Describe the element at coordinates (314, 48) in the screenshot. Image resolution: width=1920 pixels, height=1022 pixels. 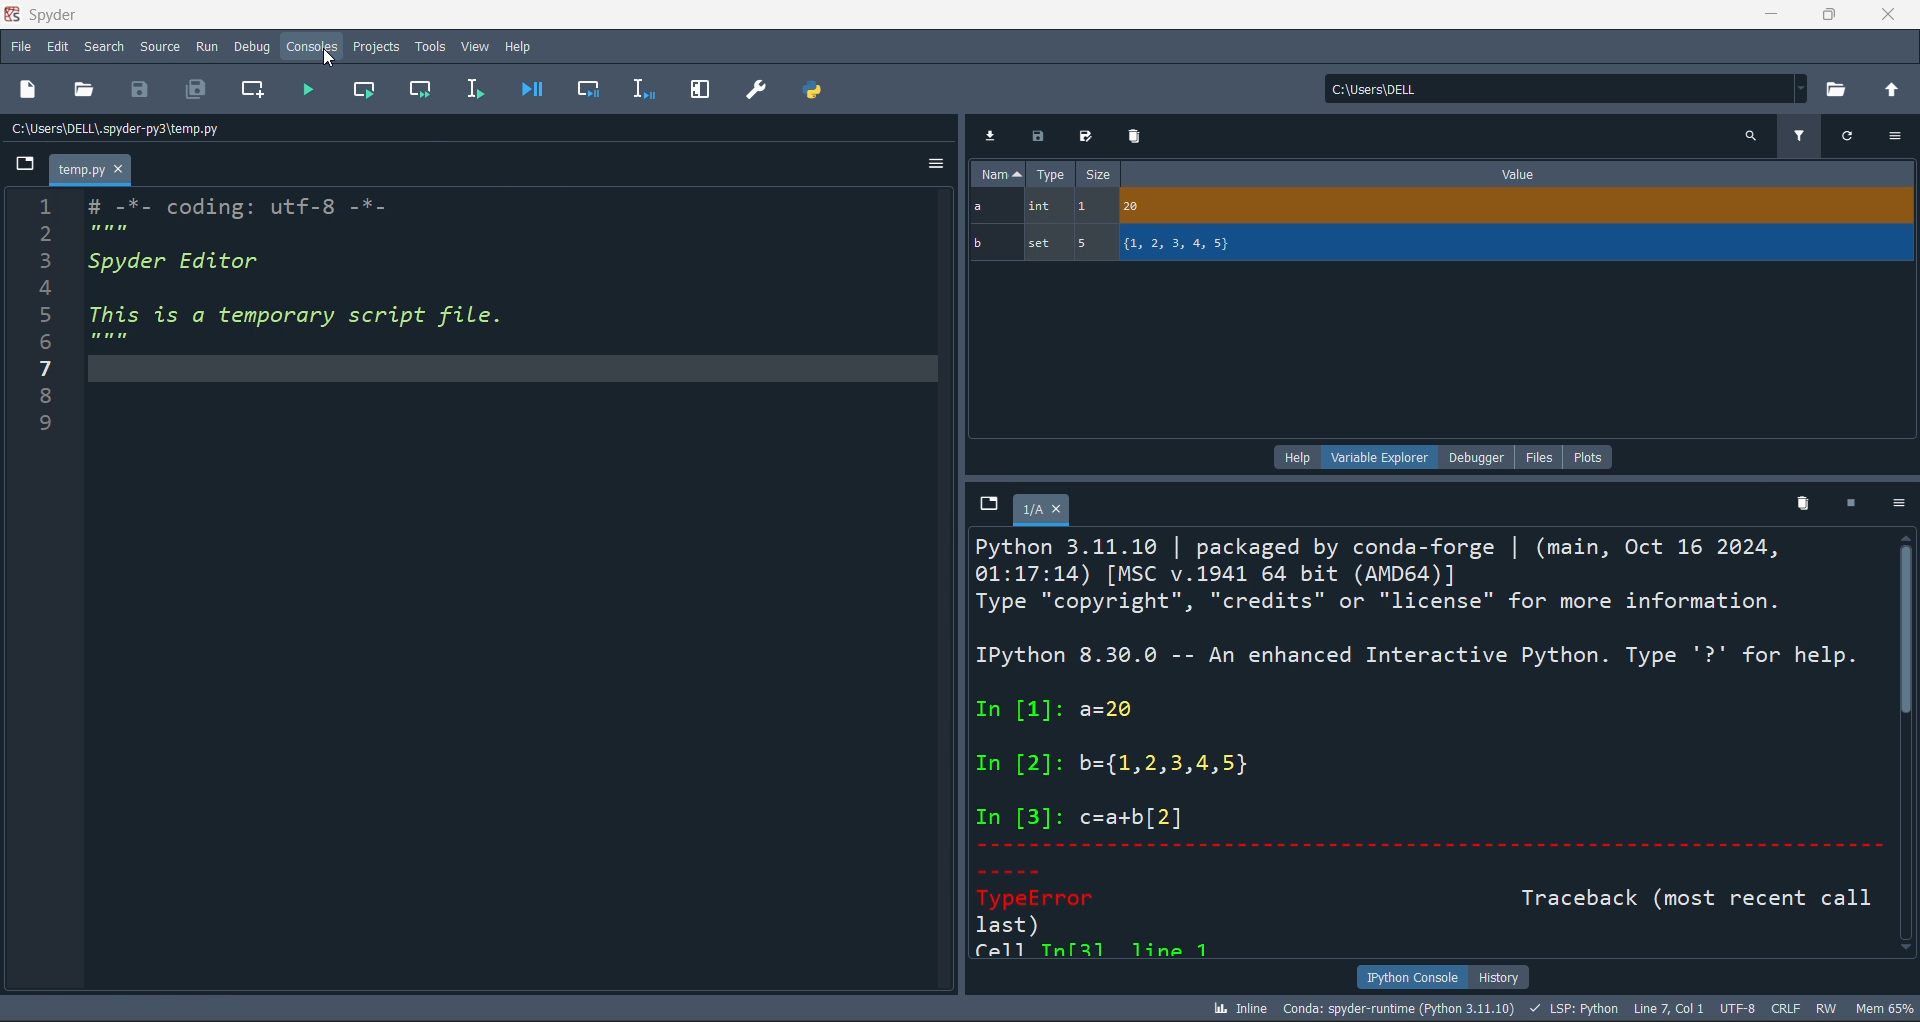
I see `Consoles` at that location.